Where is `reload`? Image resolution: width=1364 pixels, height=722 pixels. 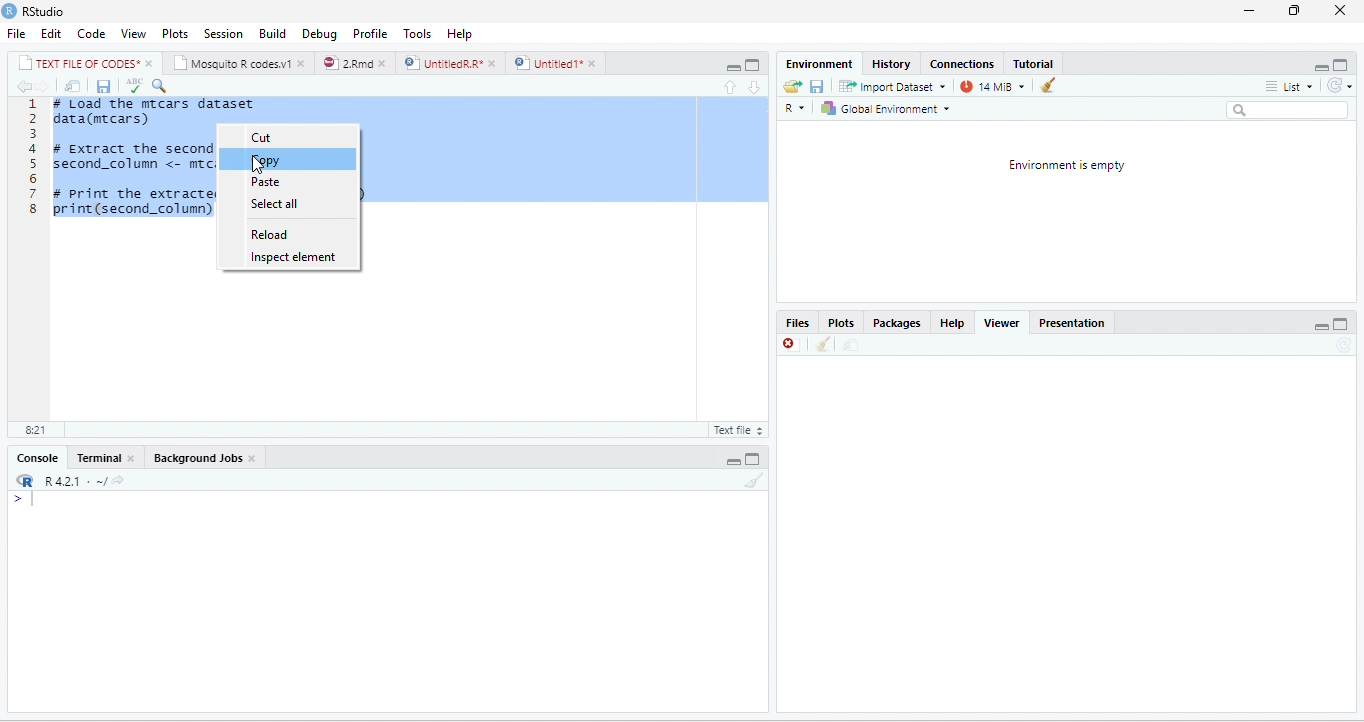 reload is located at coordinates (269, 234).